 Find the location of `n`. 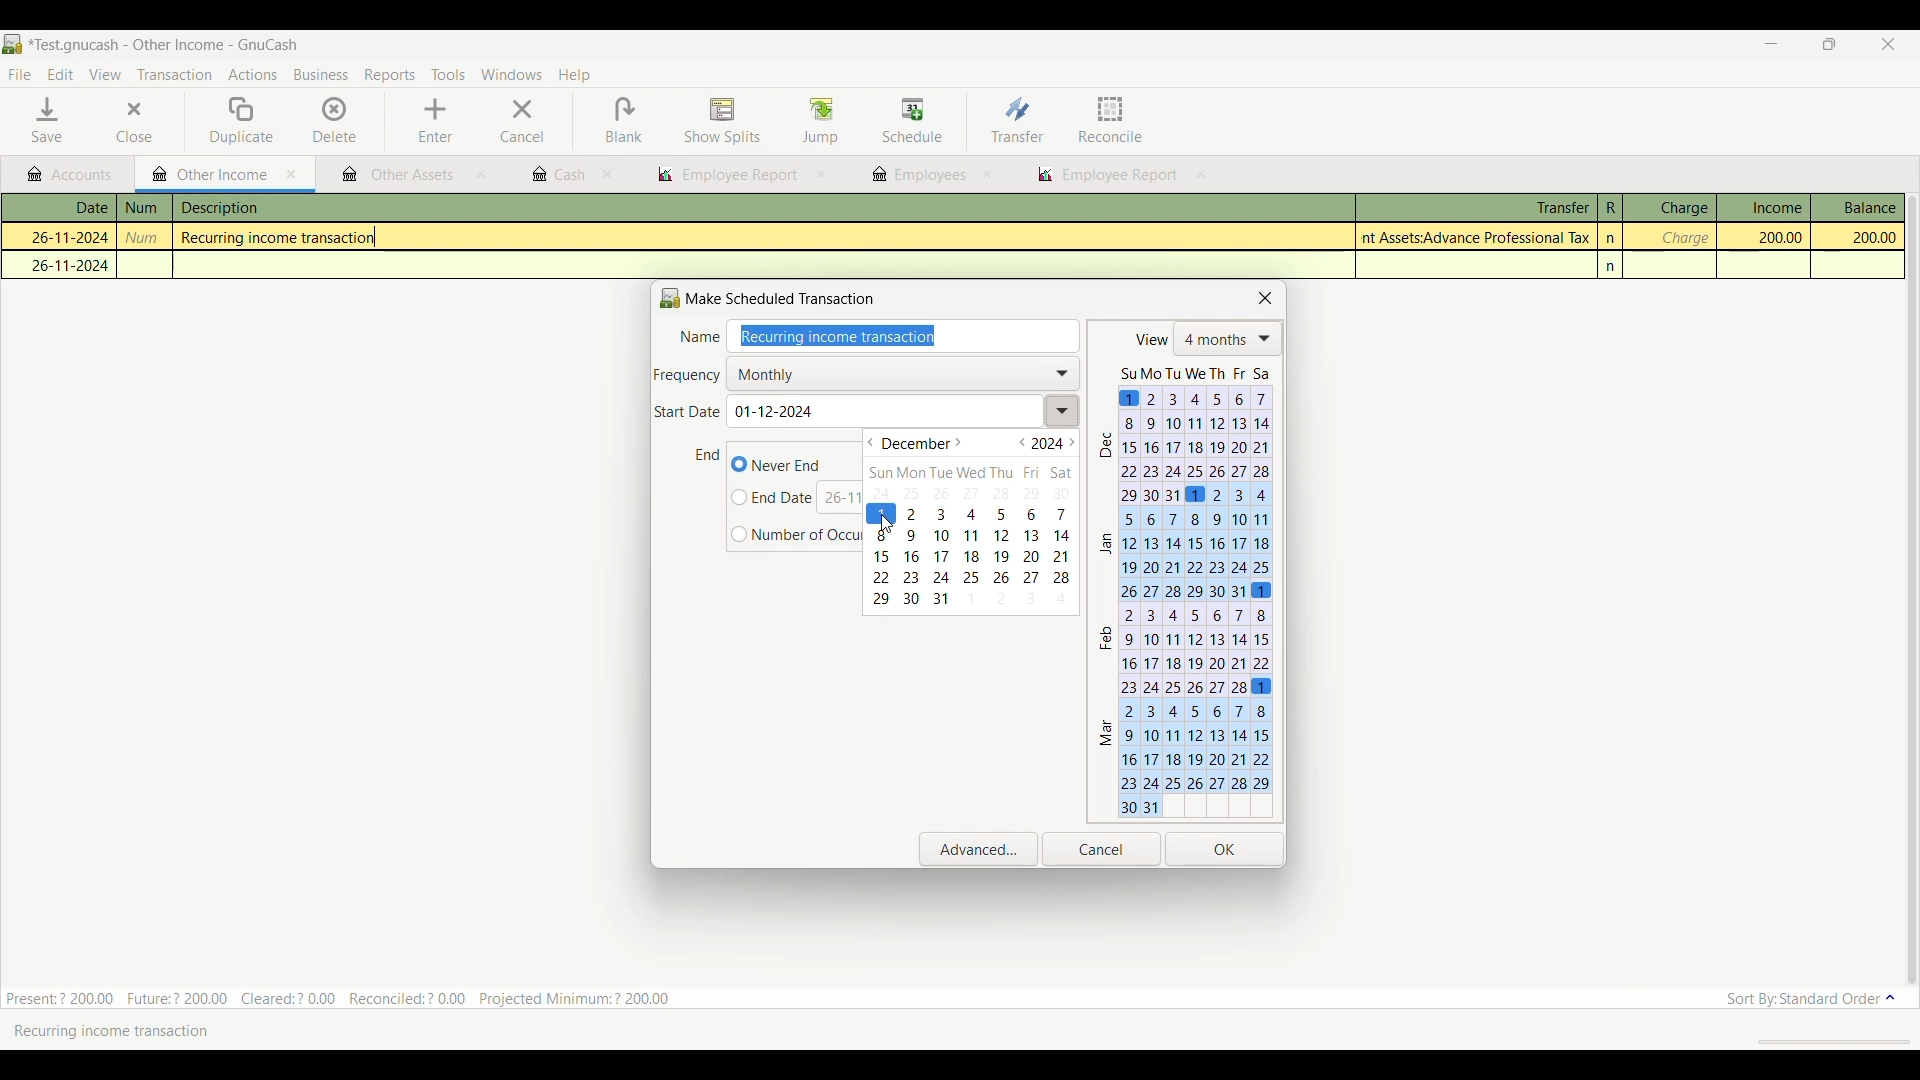

n is located at coordinates (1612, 238).